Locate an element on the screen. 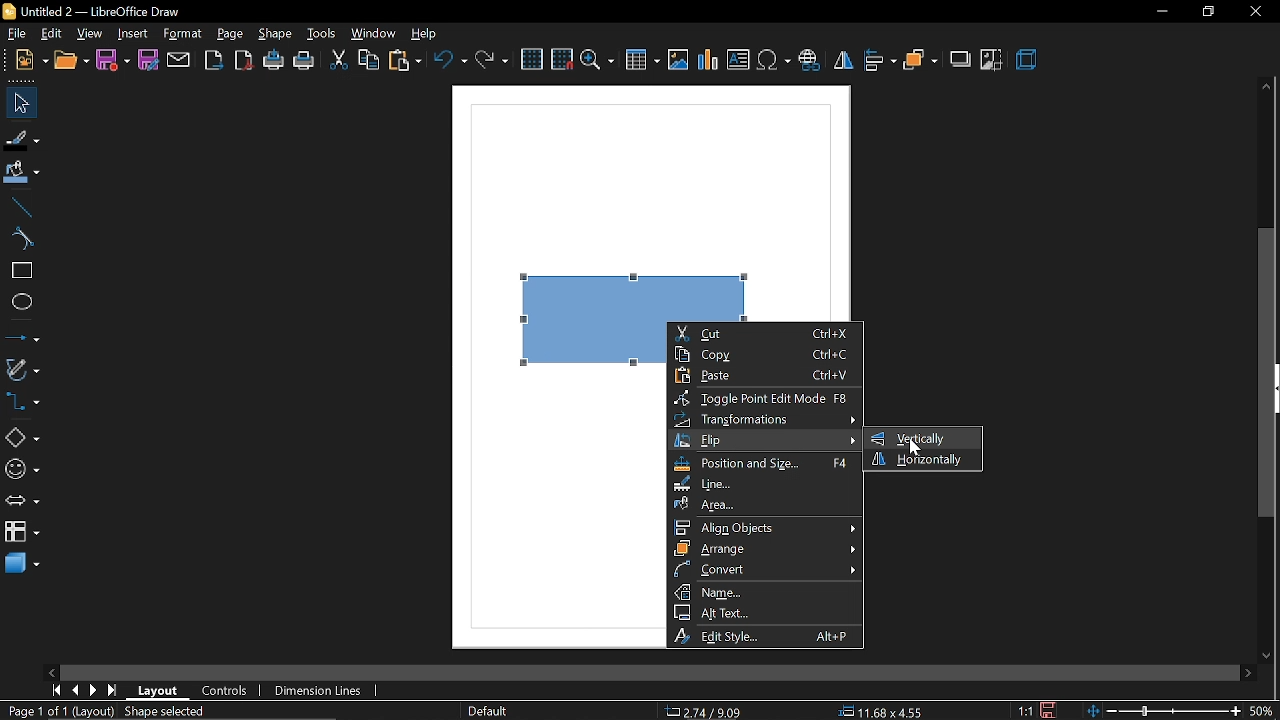 This screenshot has width=1280, height=720. arrange is located at coordinates (765, 548).